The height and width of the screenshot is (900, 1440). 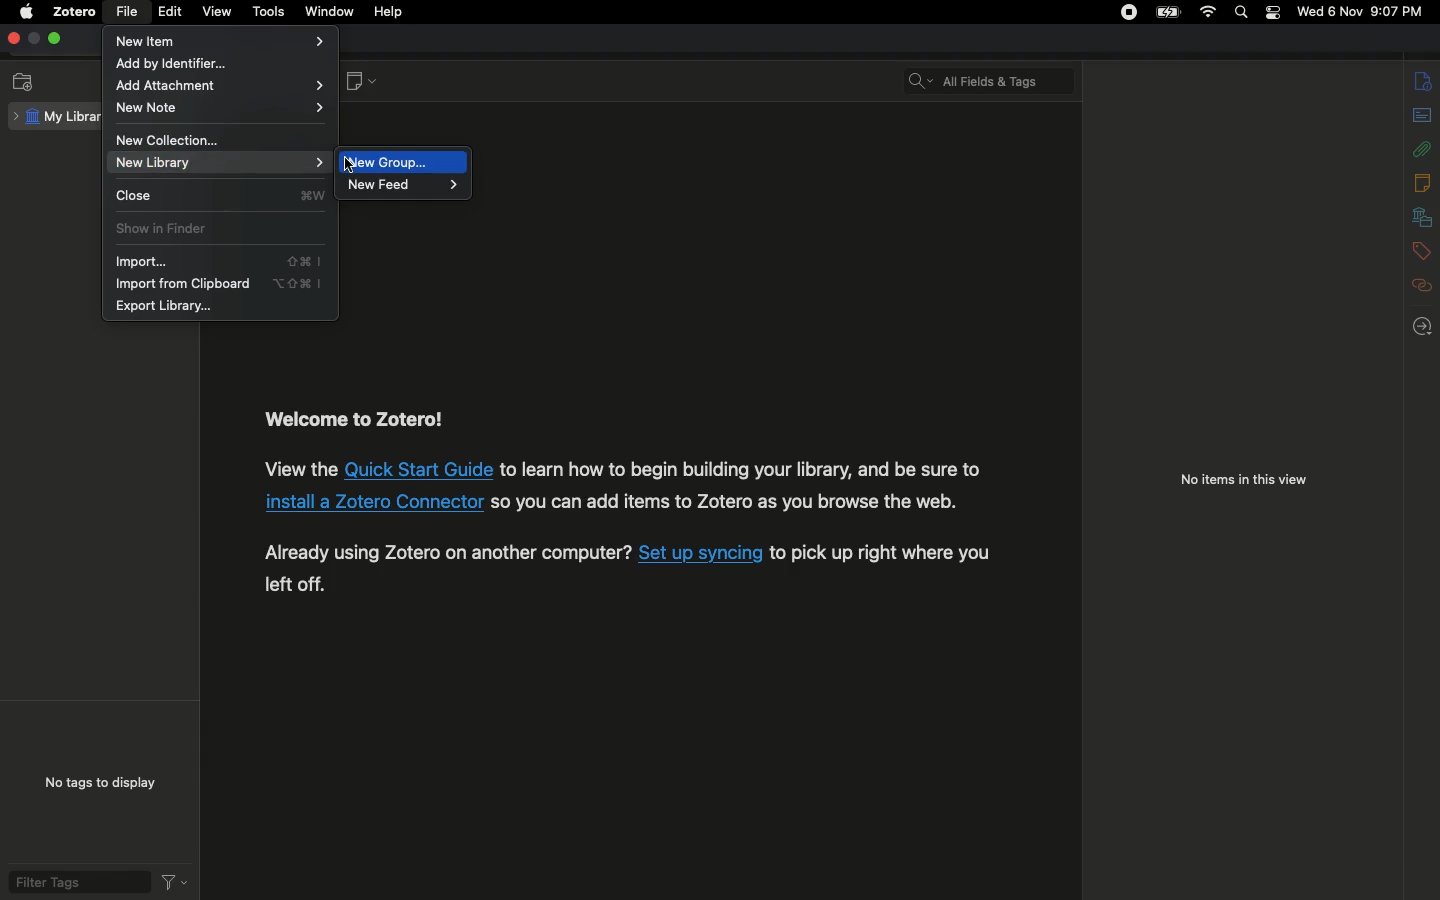 I want to click on Attachments, so click(x=1423, y=146).